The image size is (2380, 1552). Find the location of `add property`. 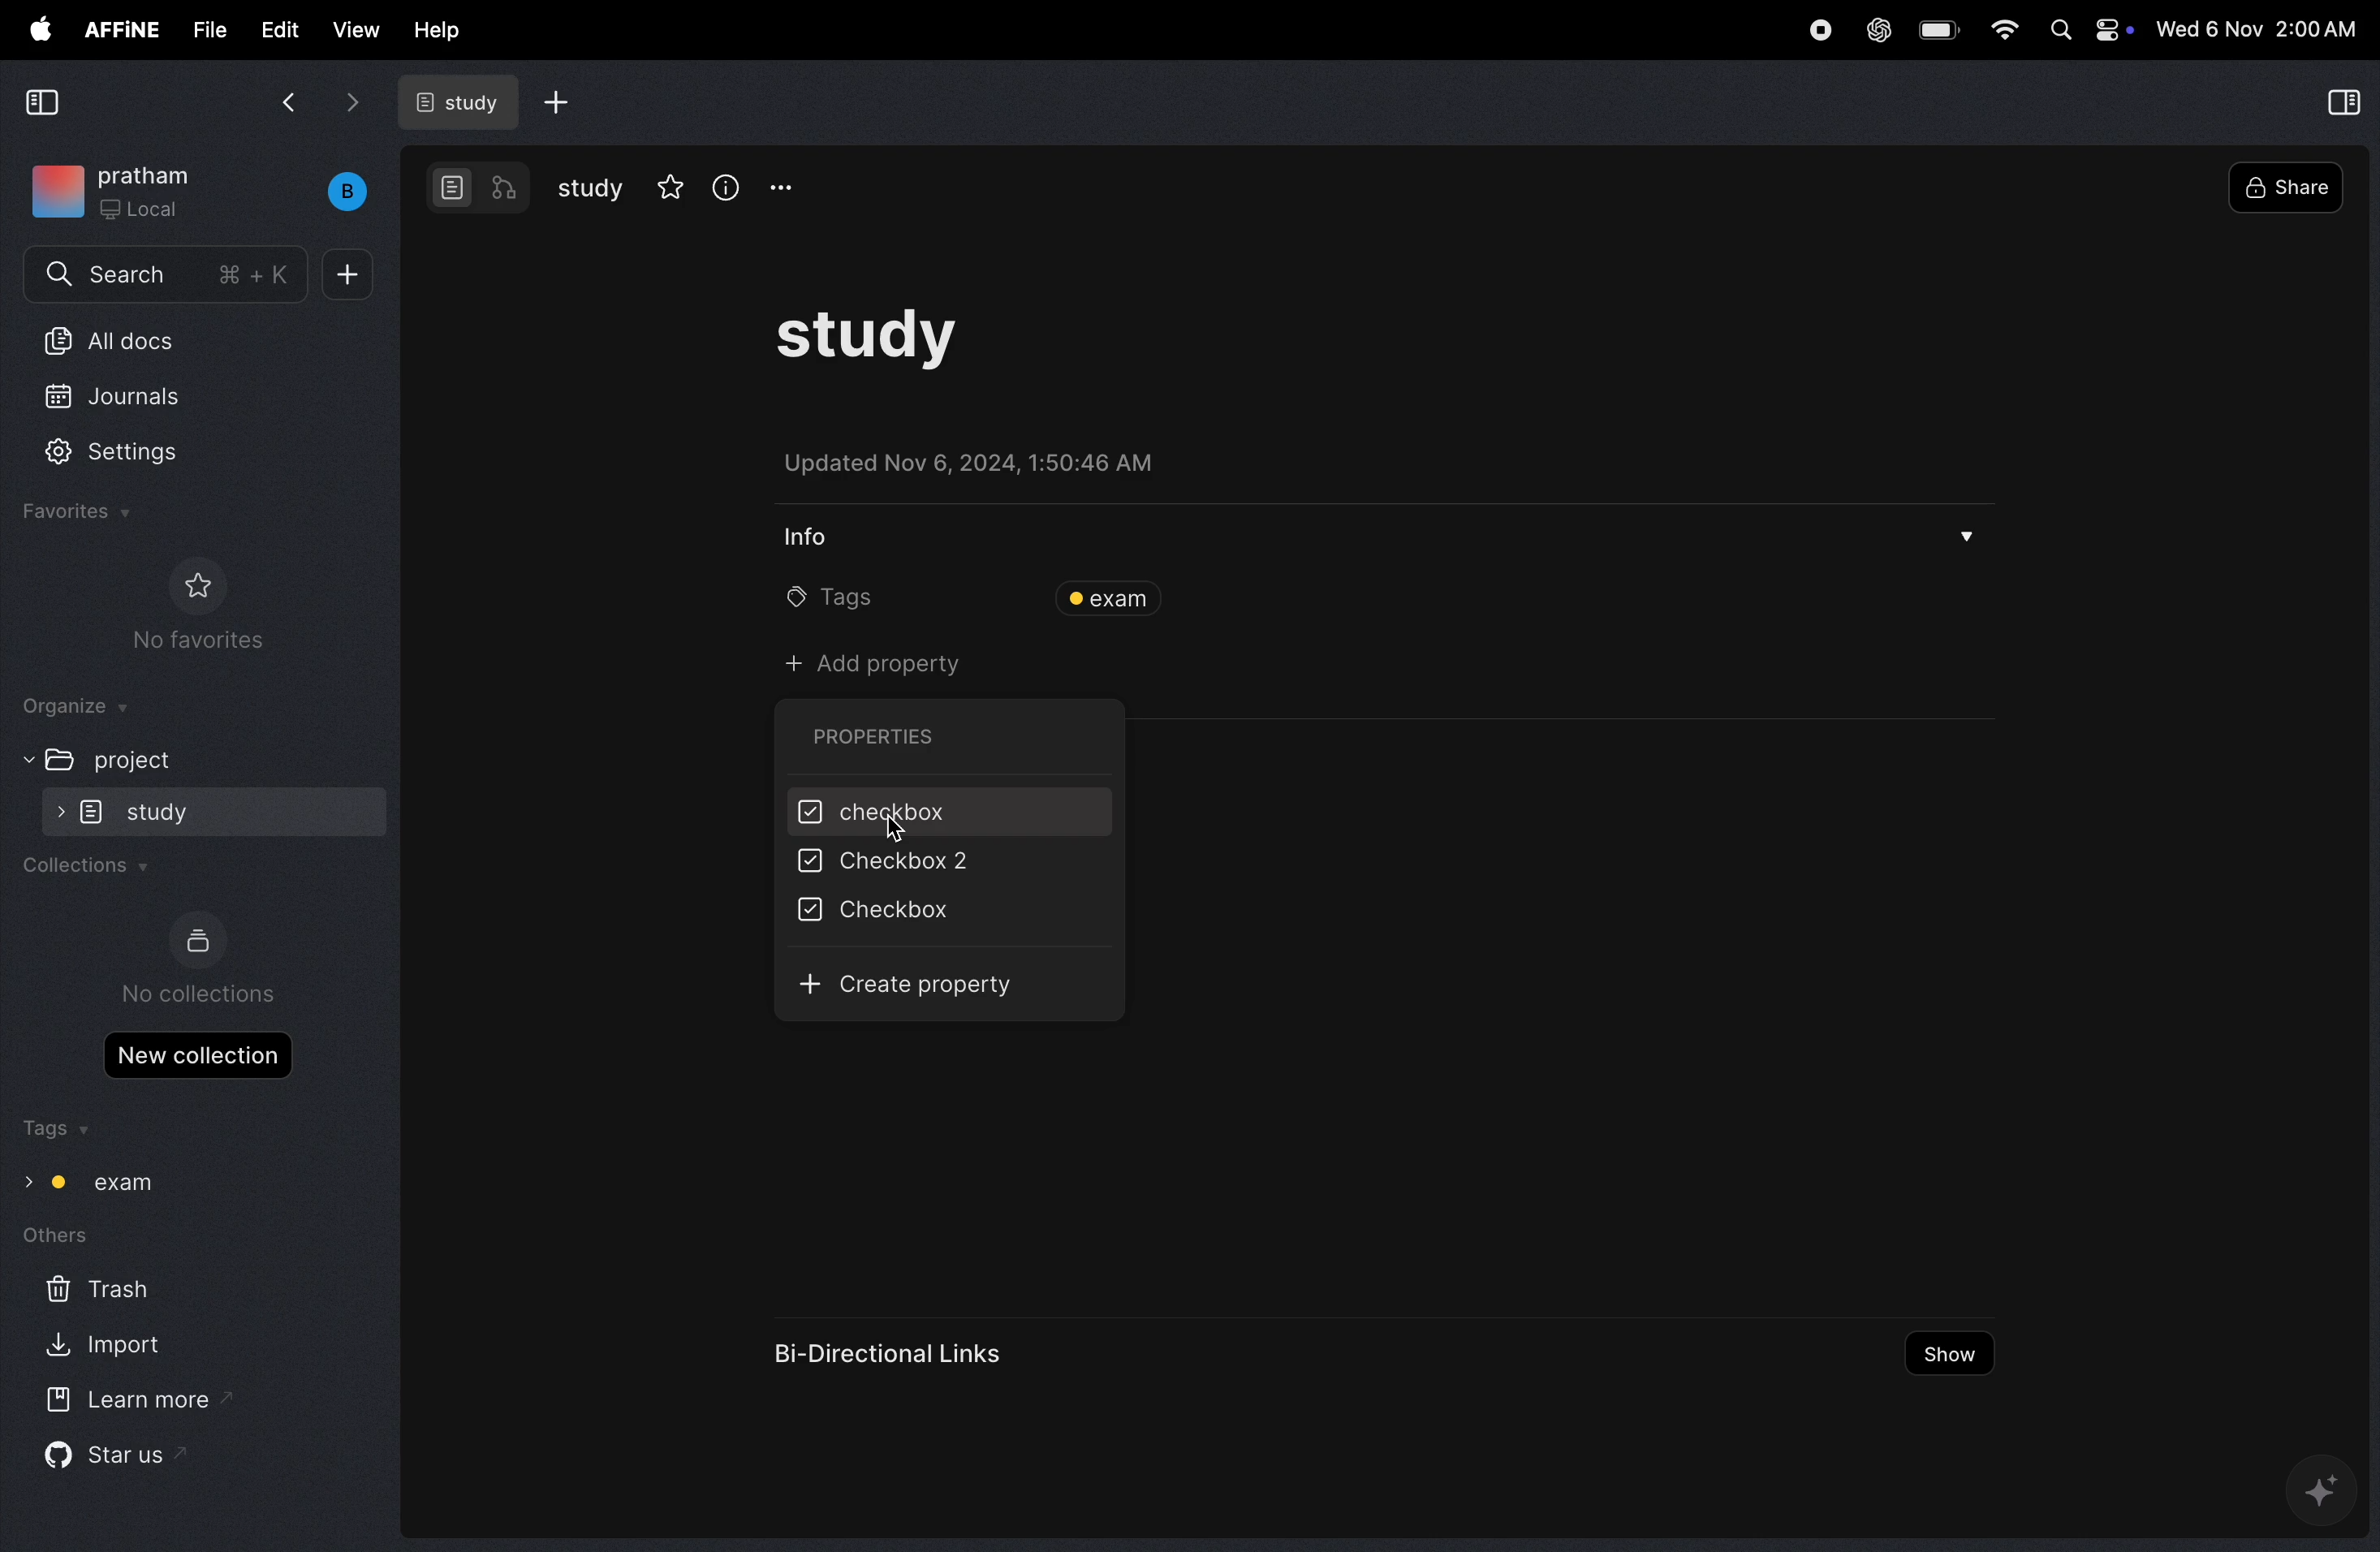

add property is located at coordinates (871, 666).